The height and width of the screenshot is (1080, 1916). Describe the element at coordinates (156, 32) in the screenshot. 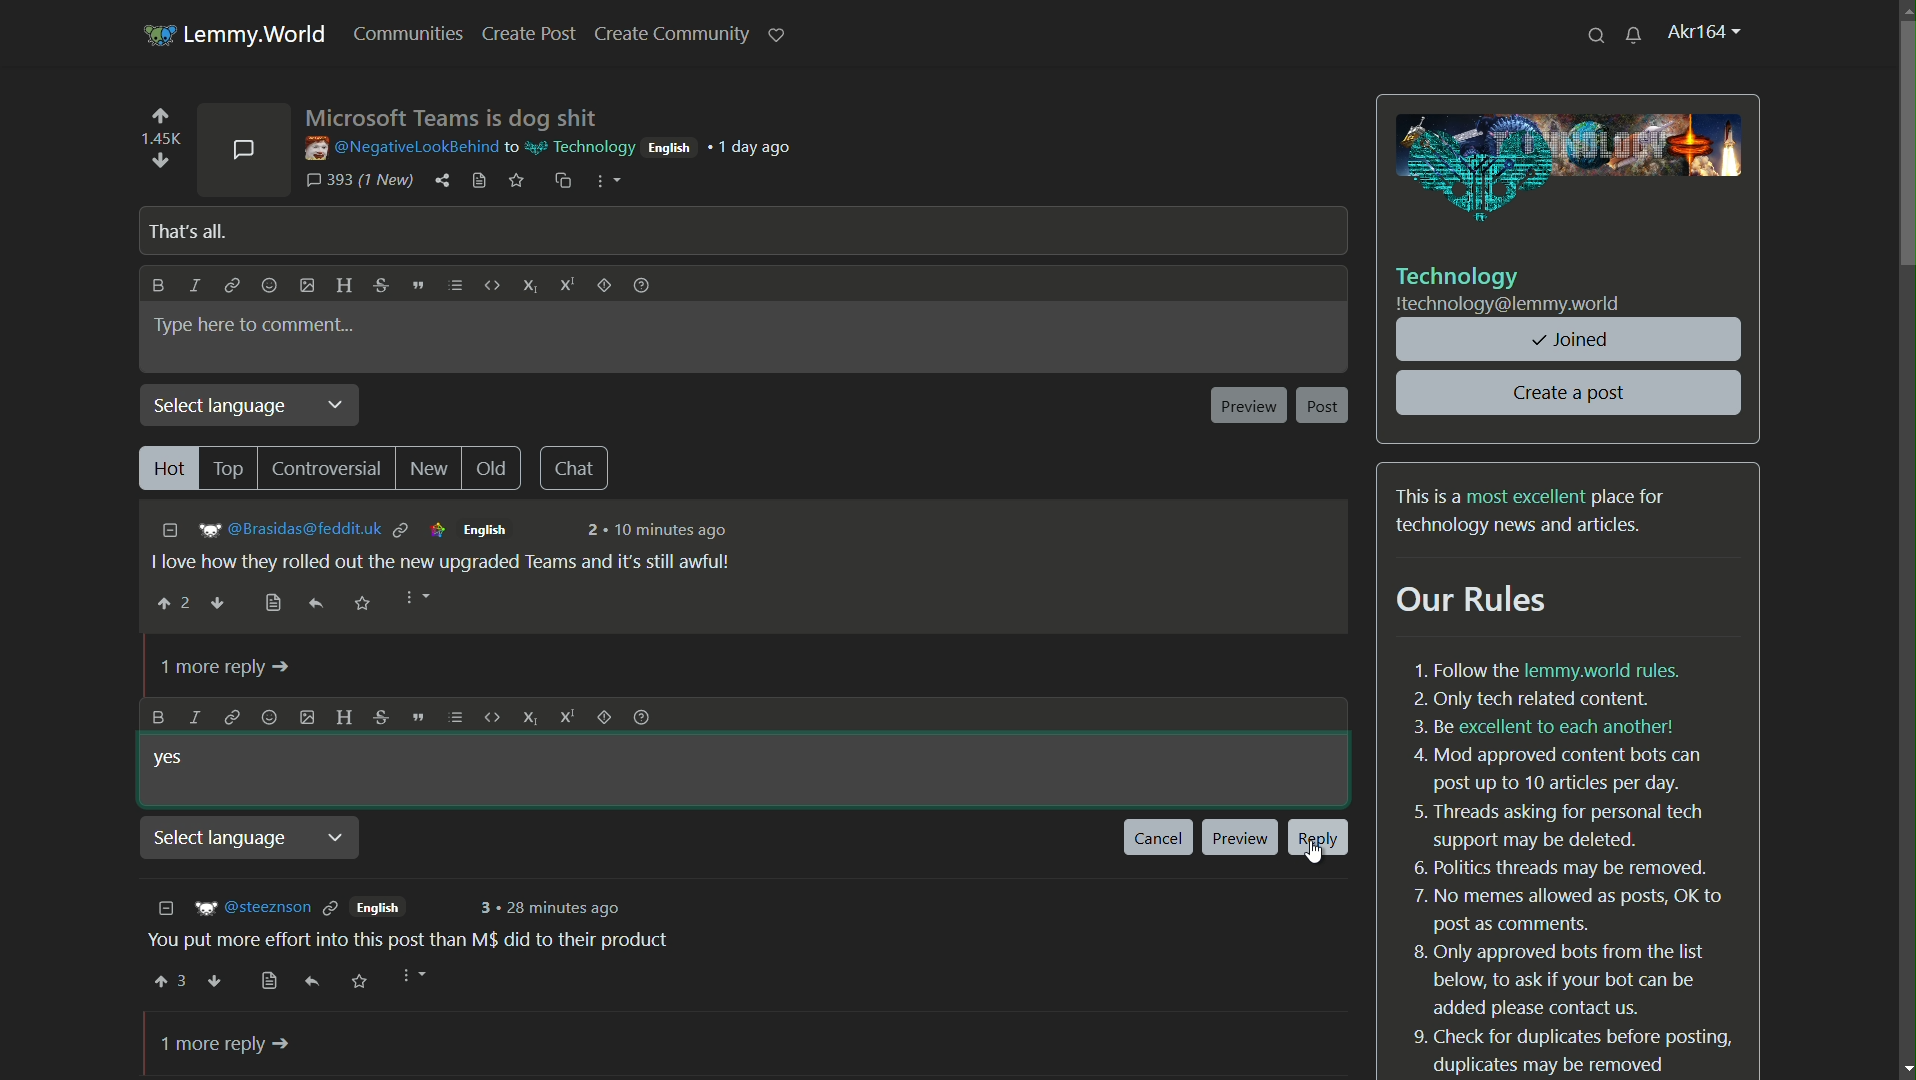

I see `server icon` at that location.